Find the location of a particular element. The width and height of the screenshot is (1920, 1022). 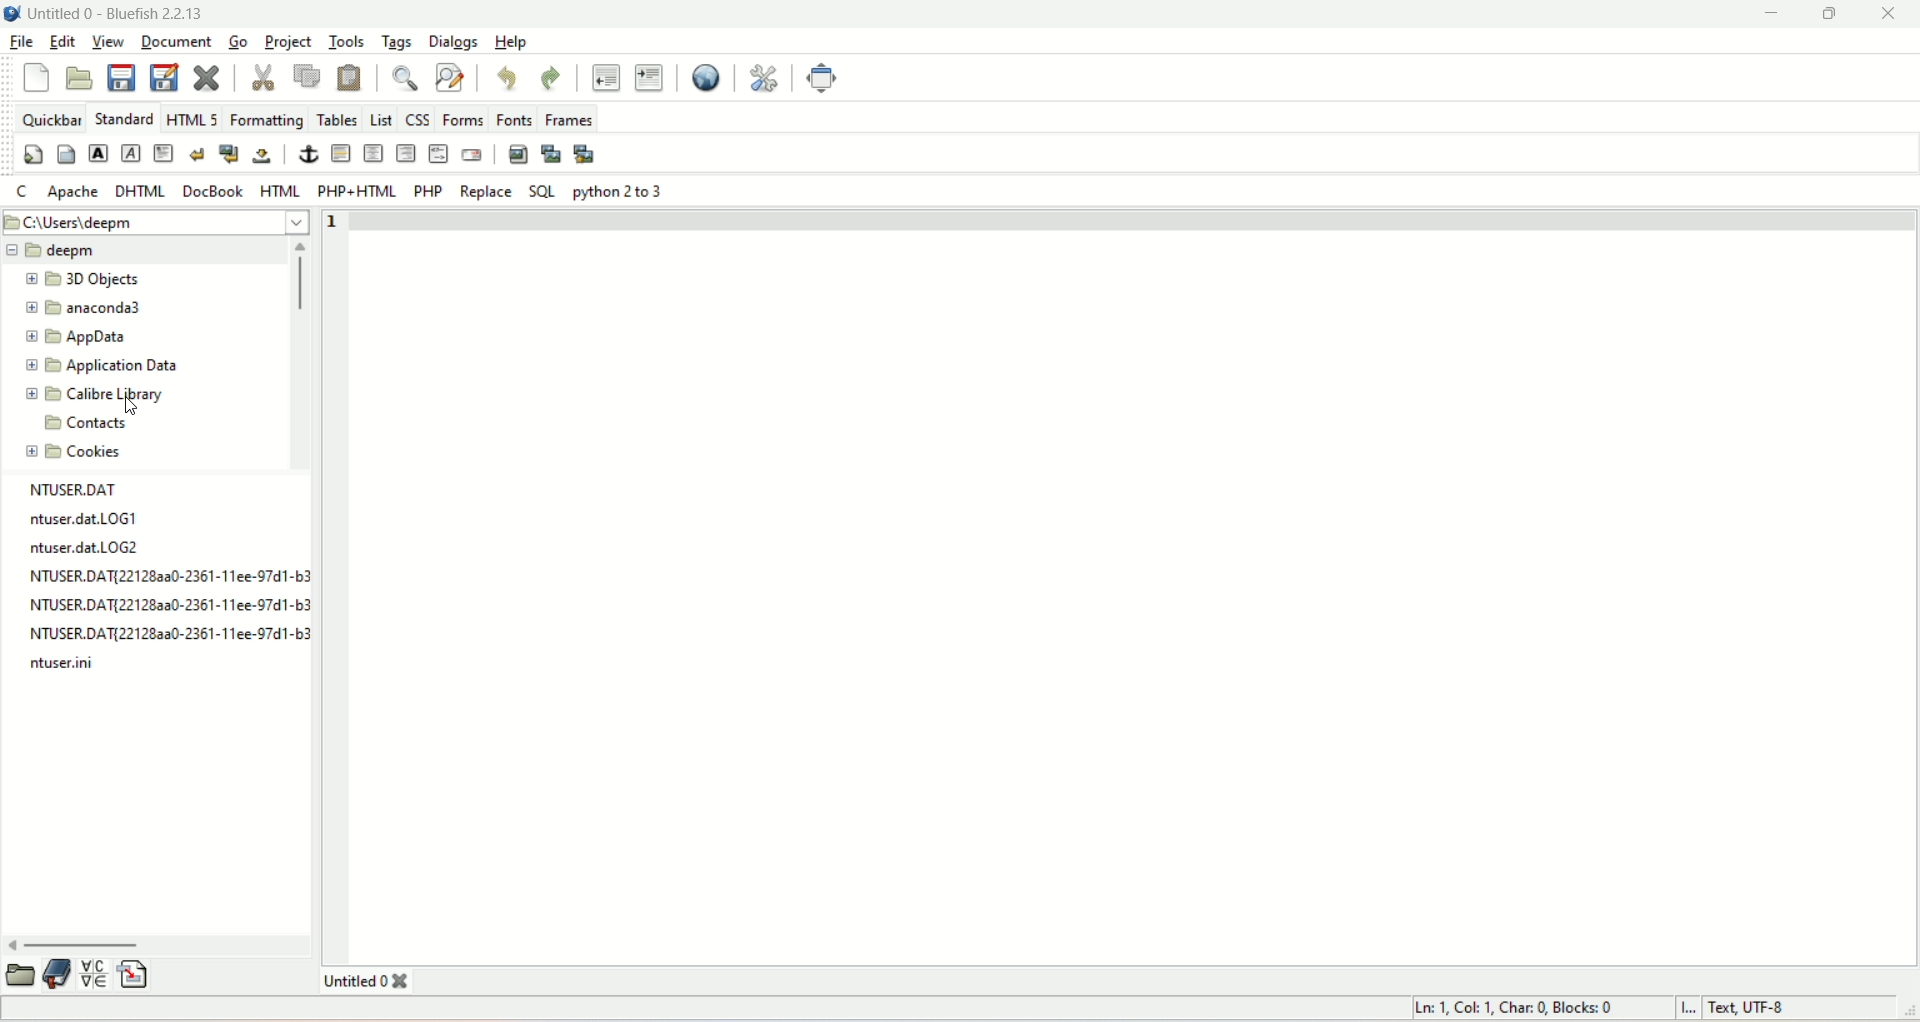

help is located at coordinates (509, 45).